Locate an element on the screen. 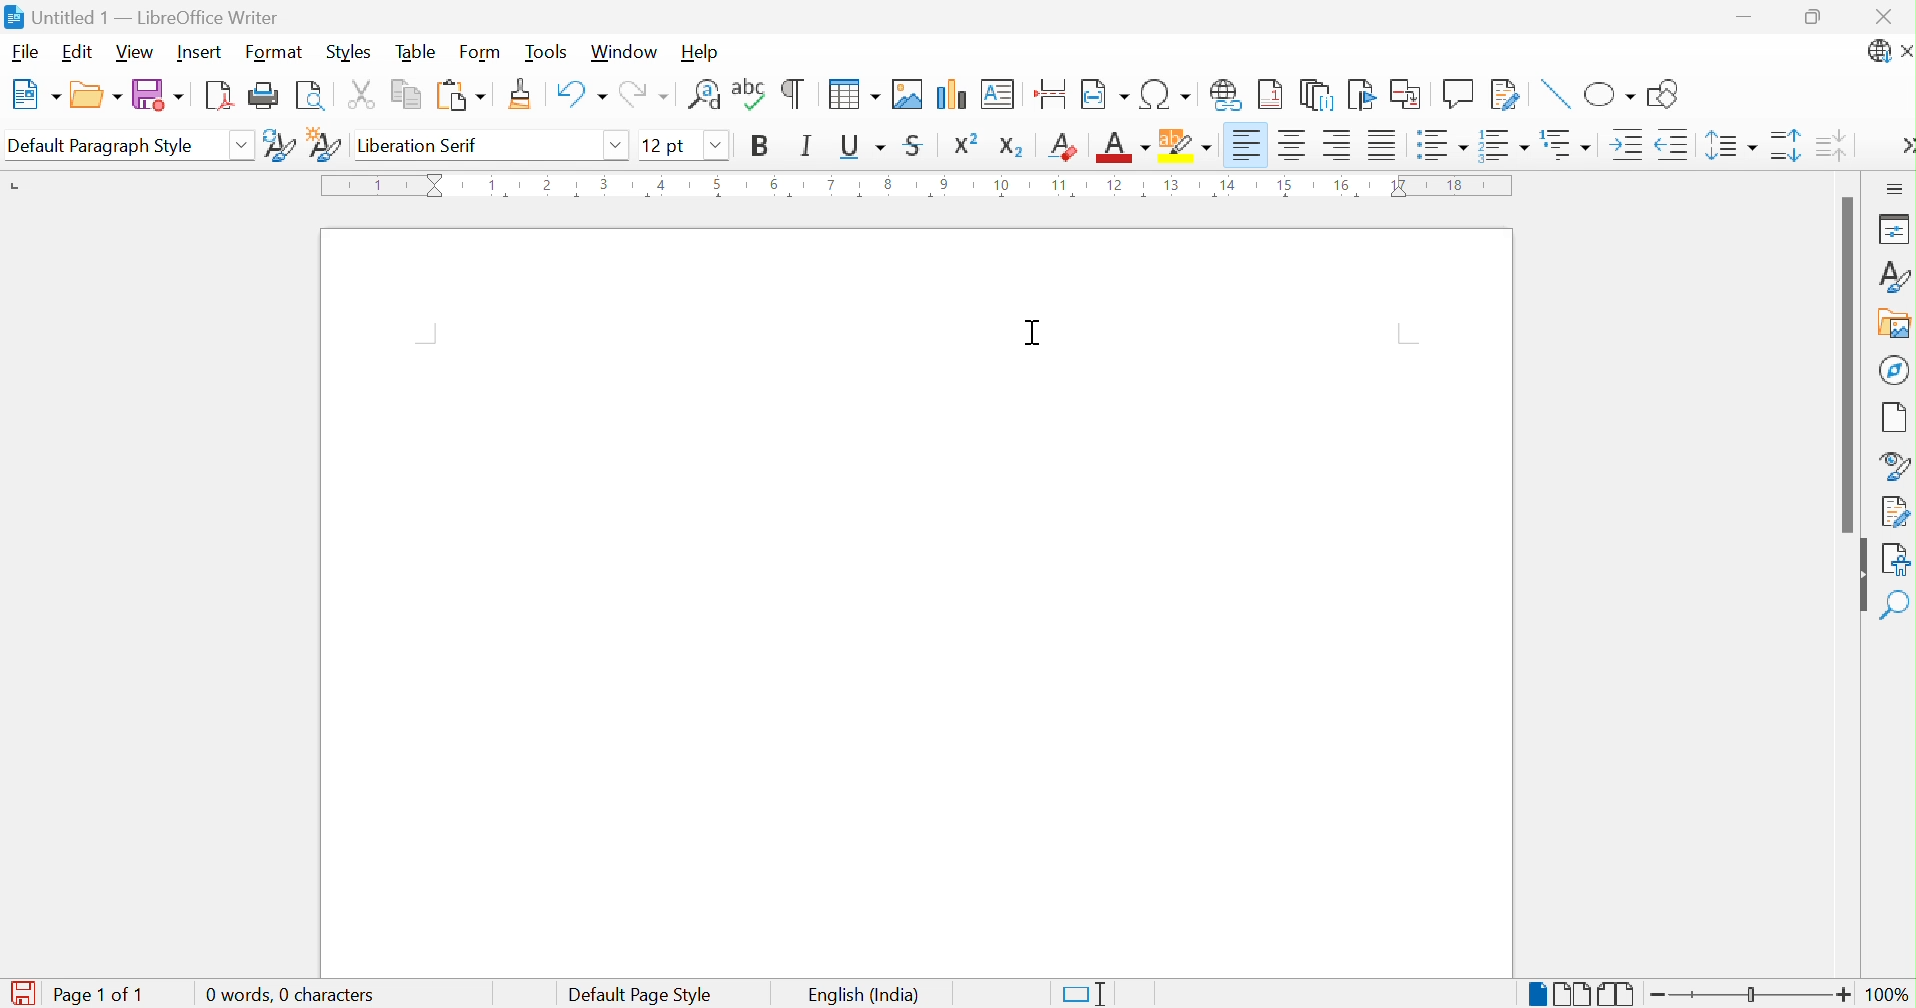 Image resolution: width=1916 pixels, height=1008 pixels. Insert hyperlink is located at coordinates (1226, 94).